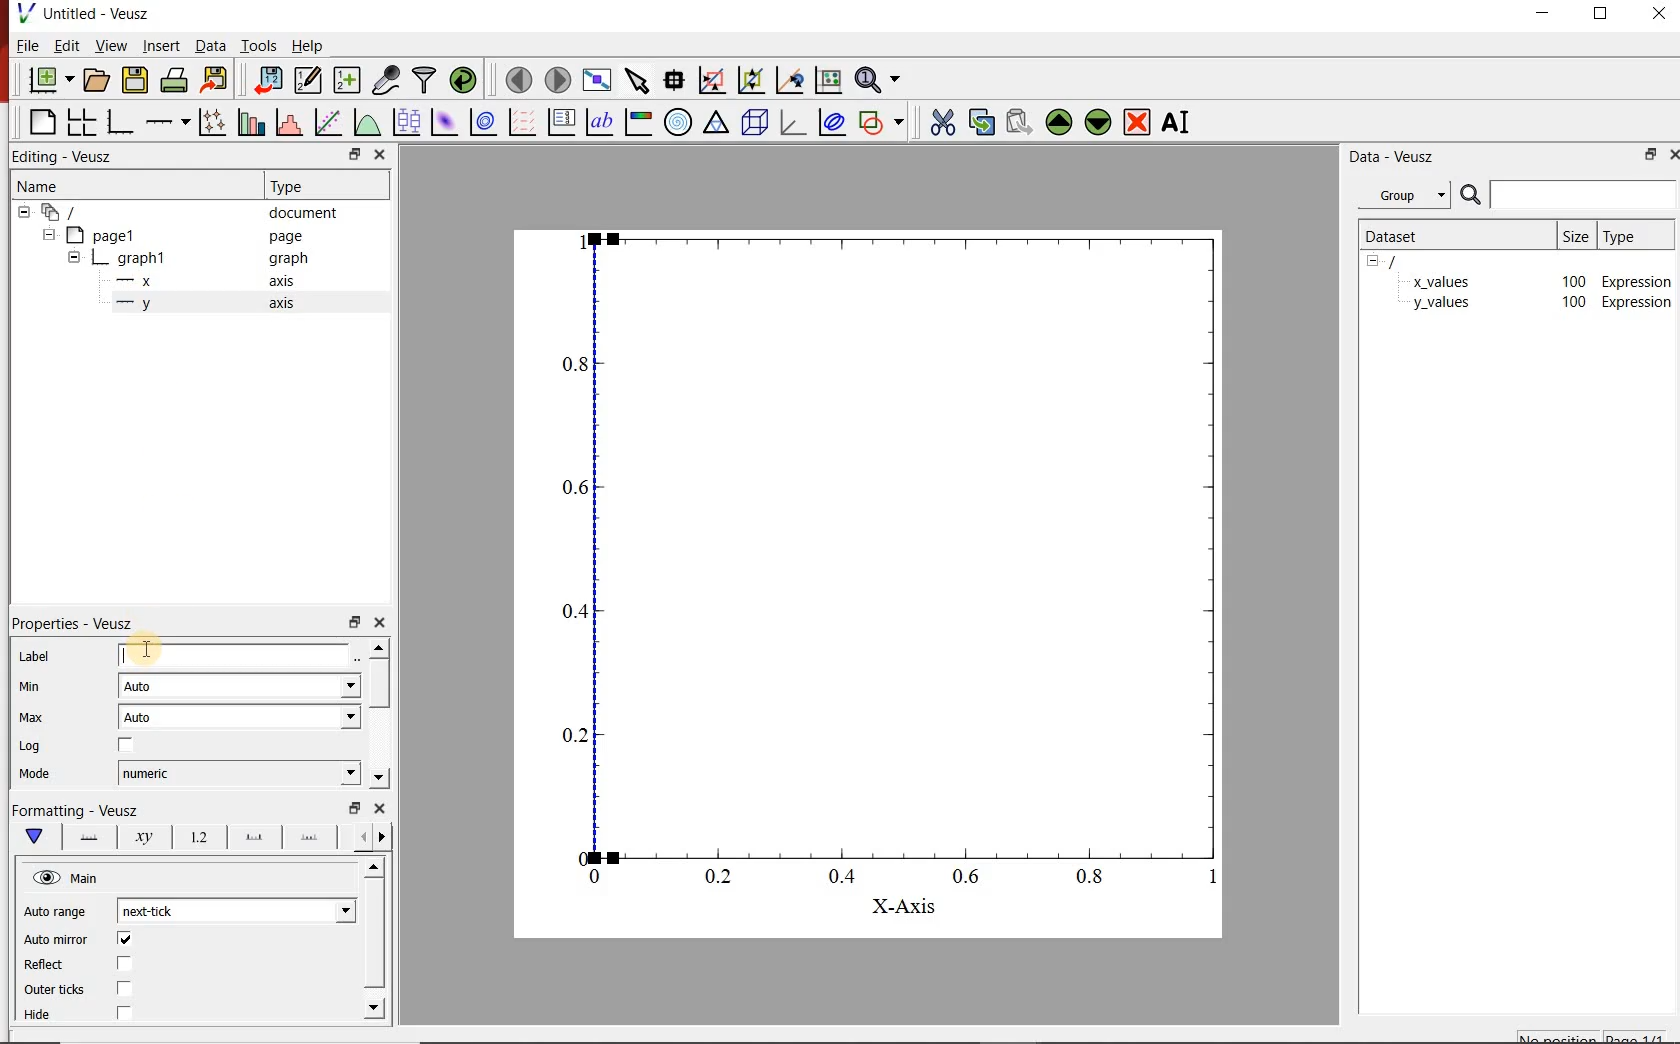  I want to click on Expression, so click(1637, 303).